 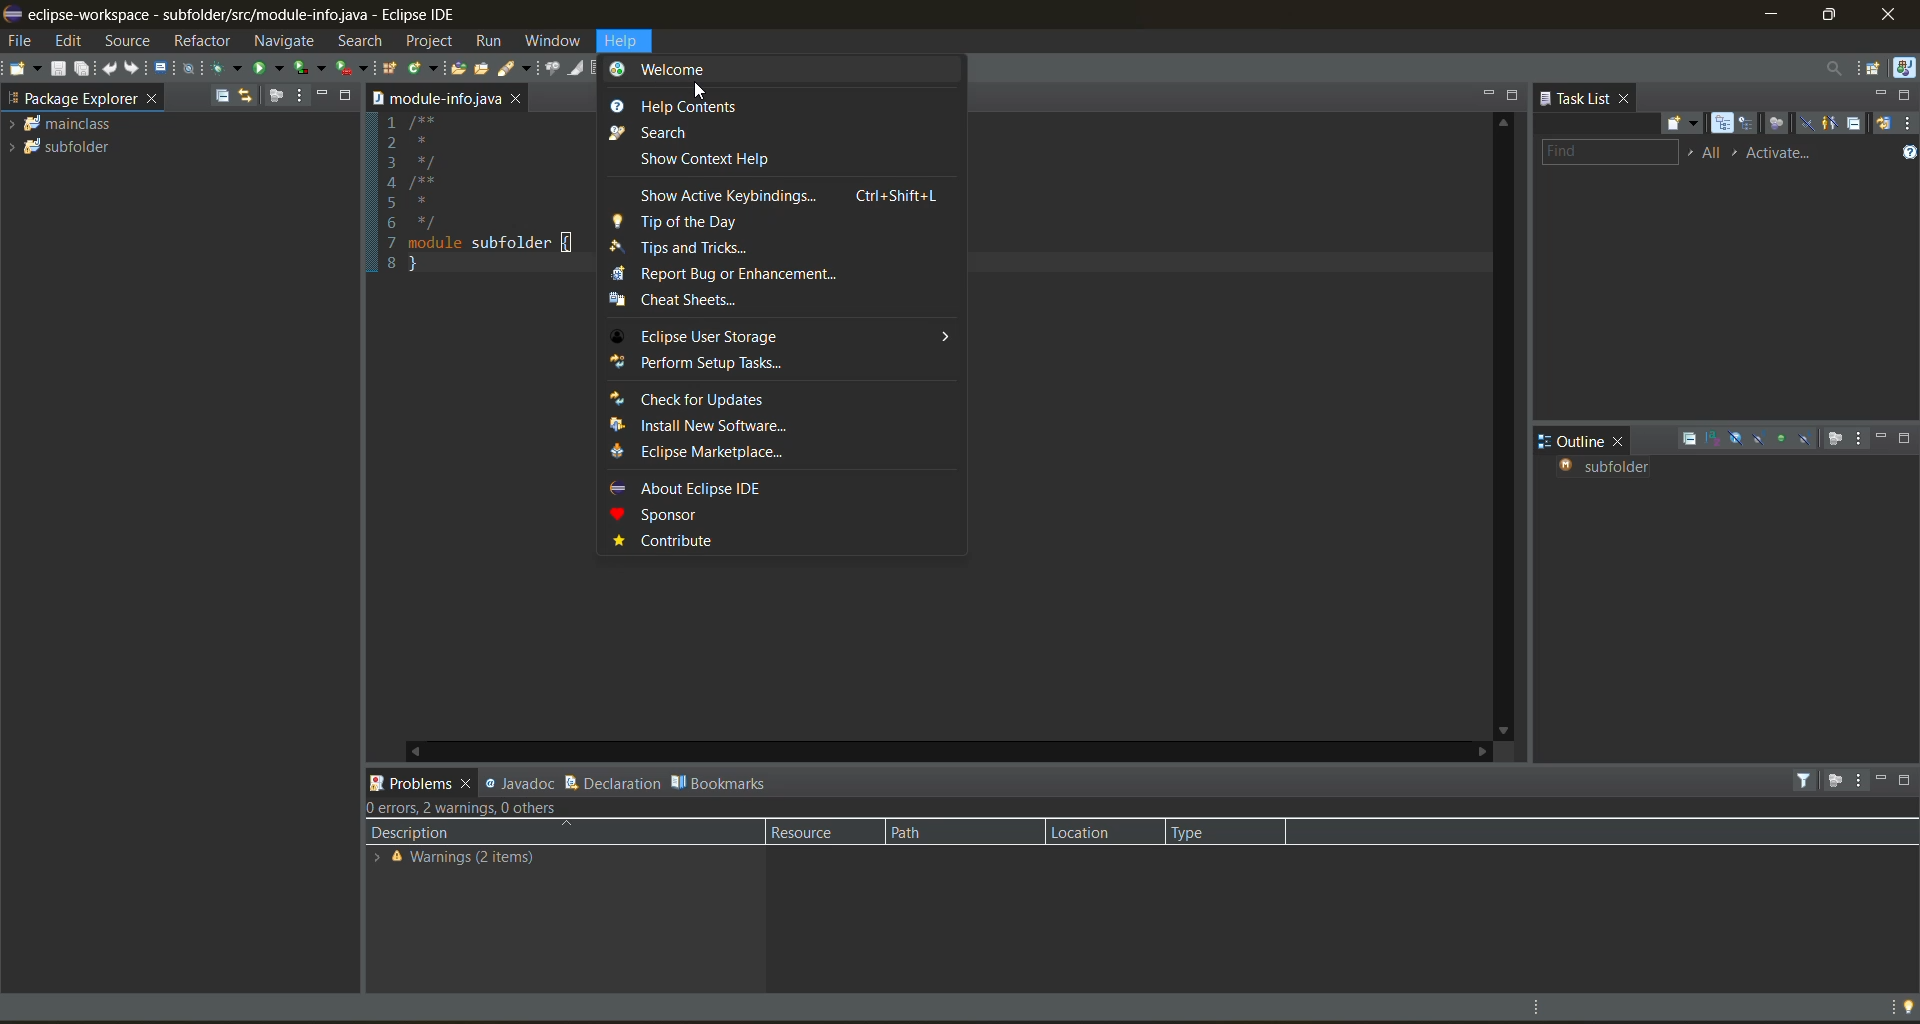 I want to click on run last tool, so click(x=355, y=69).